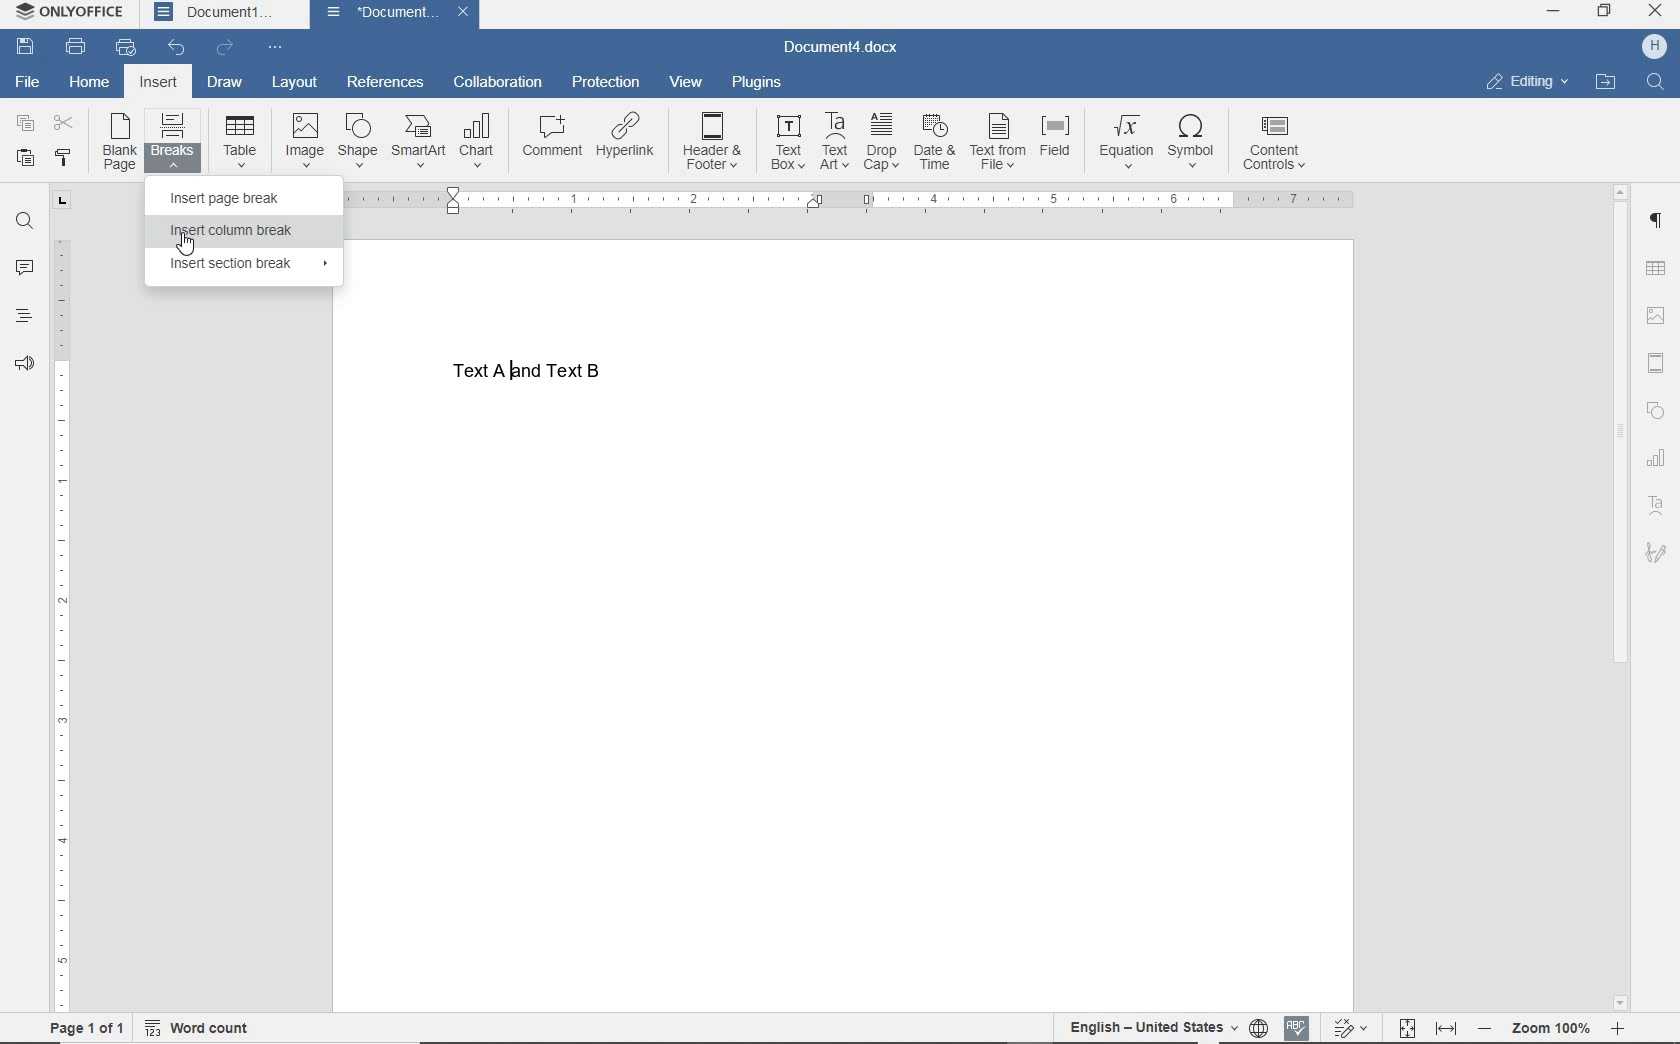 The width and height of the screenshot is (1680, 1044). What do you see at coordinates (1277, 141) in the screenshot?
I see `CONTENT CONTROLS` at bounding box center [1277, 141].